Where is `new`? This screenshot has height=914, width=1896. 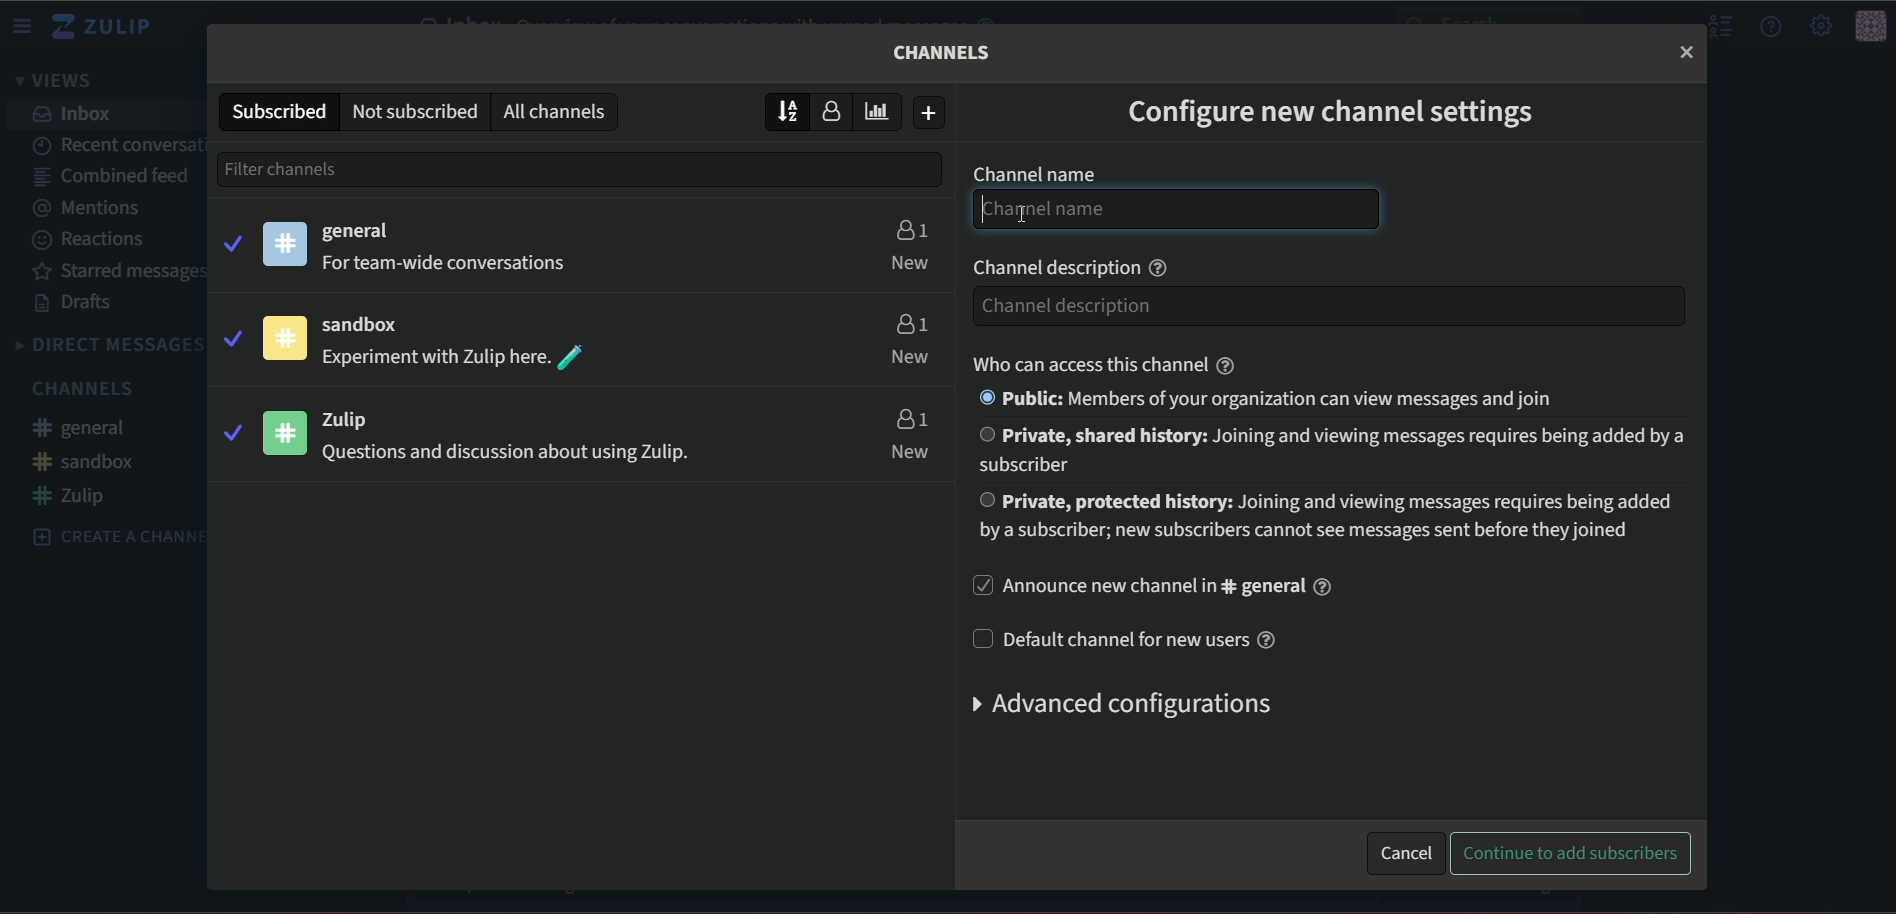 new is located at coordinates (912, 452).